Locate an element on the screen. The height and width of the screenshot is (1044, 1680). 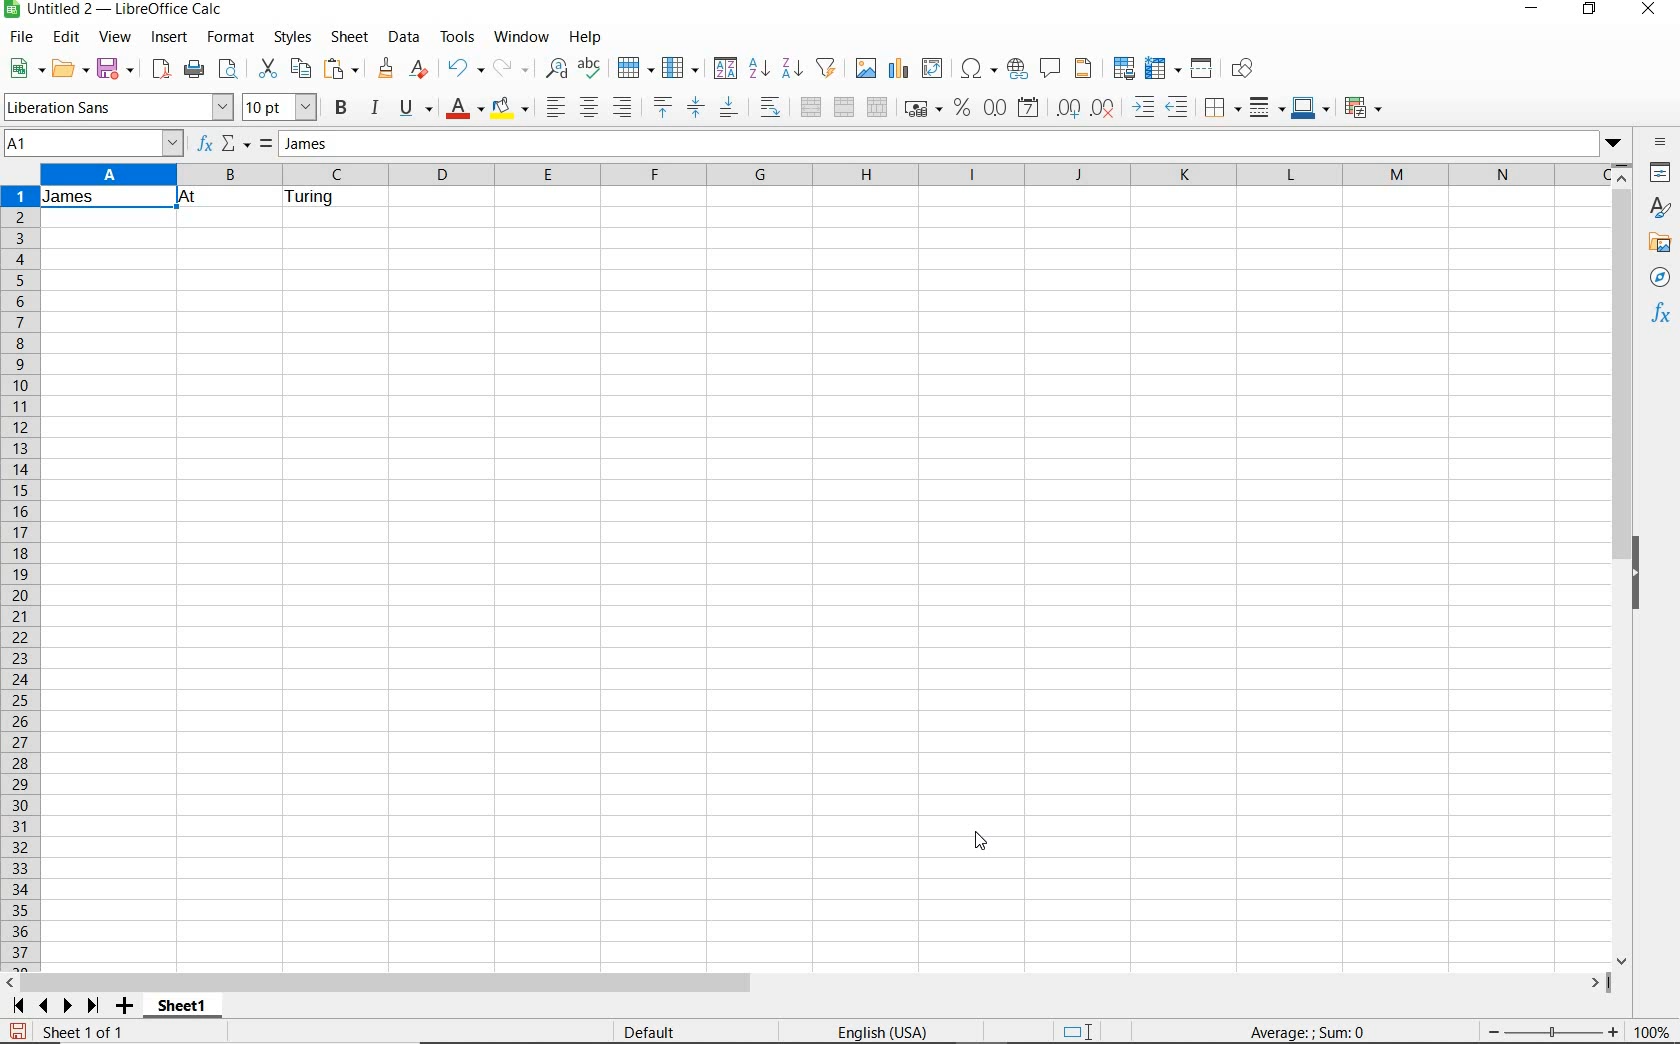
conditional is located at coordinates (1365, 106).